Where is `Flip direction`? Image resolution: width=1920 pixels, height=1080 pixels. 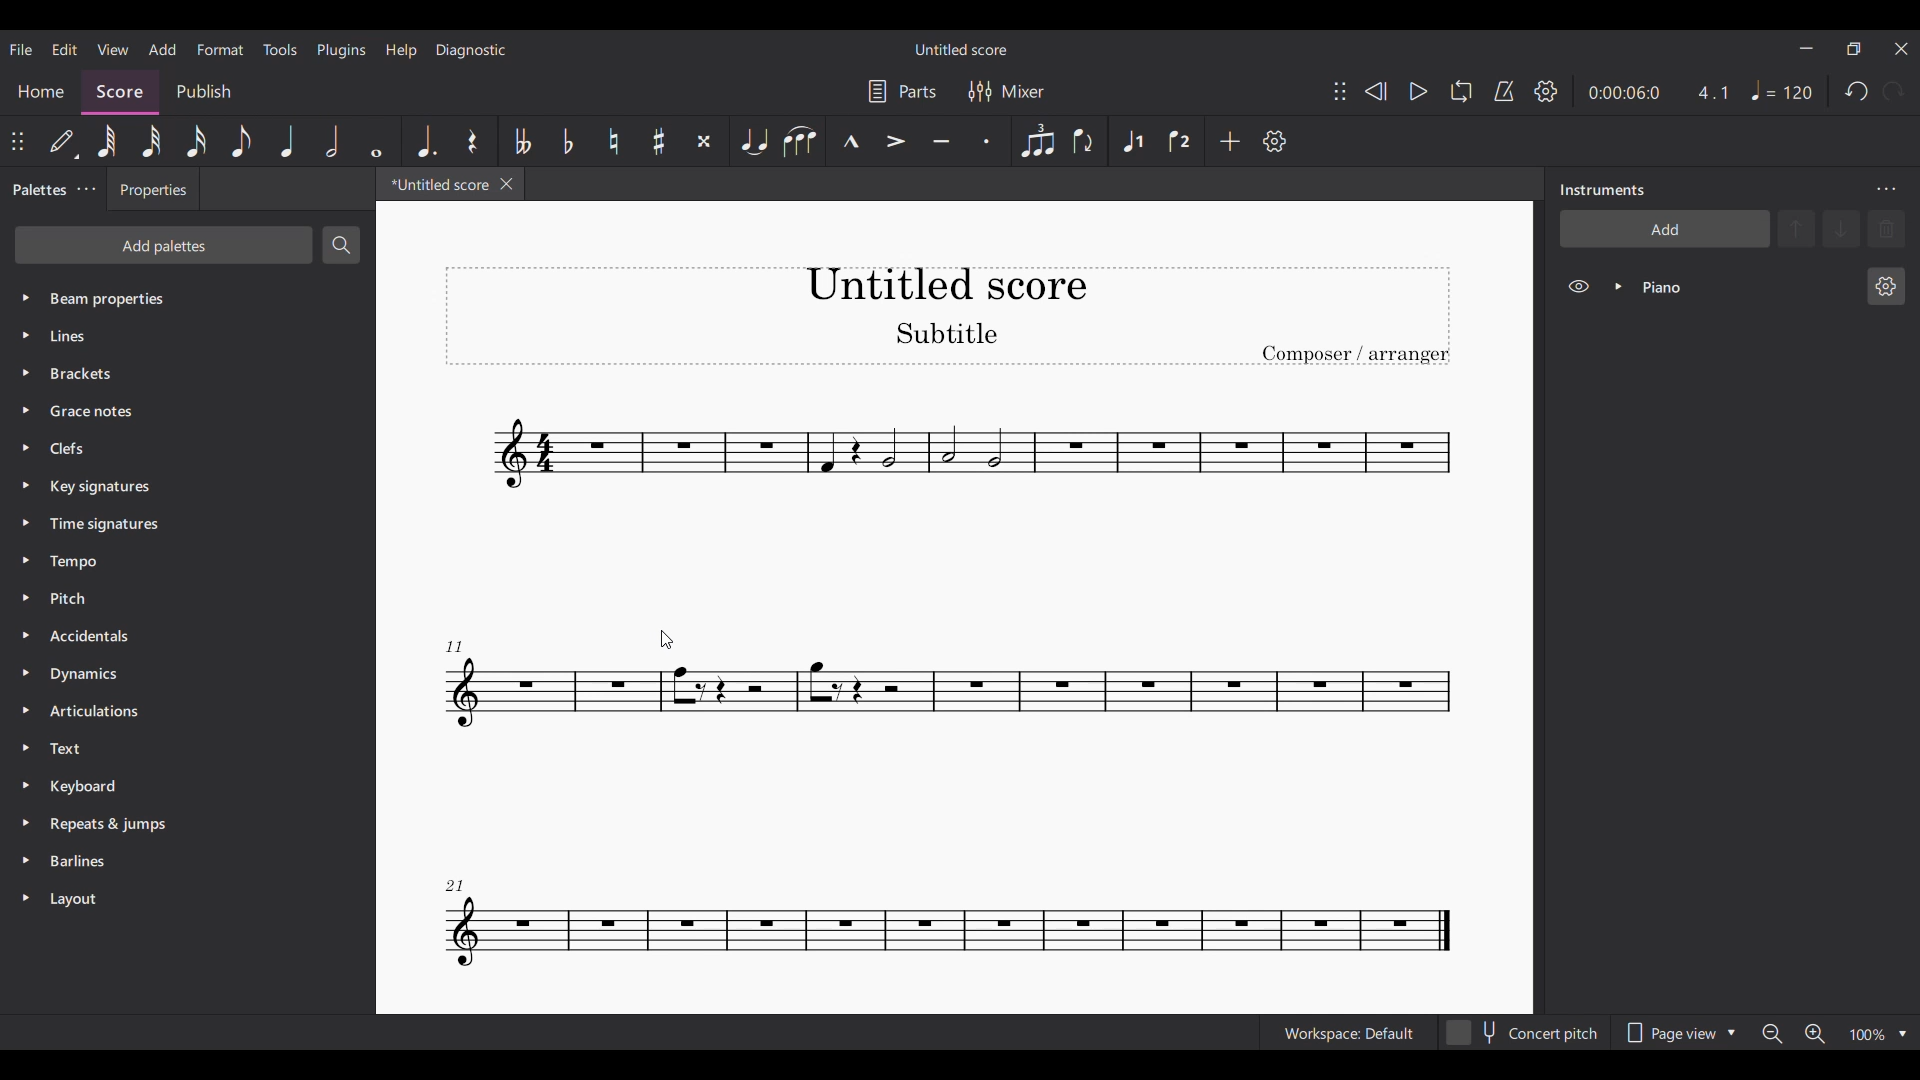 Flip direction is located at coordinates (1084, 142).